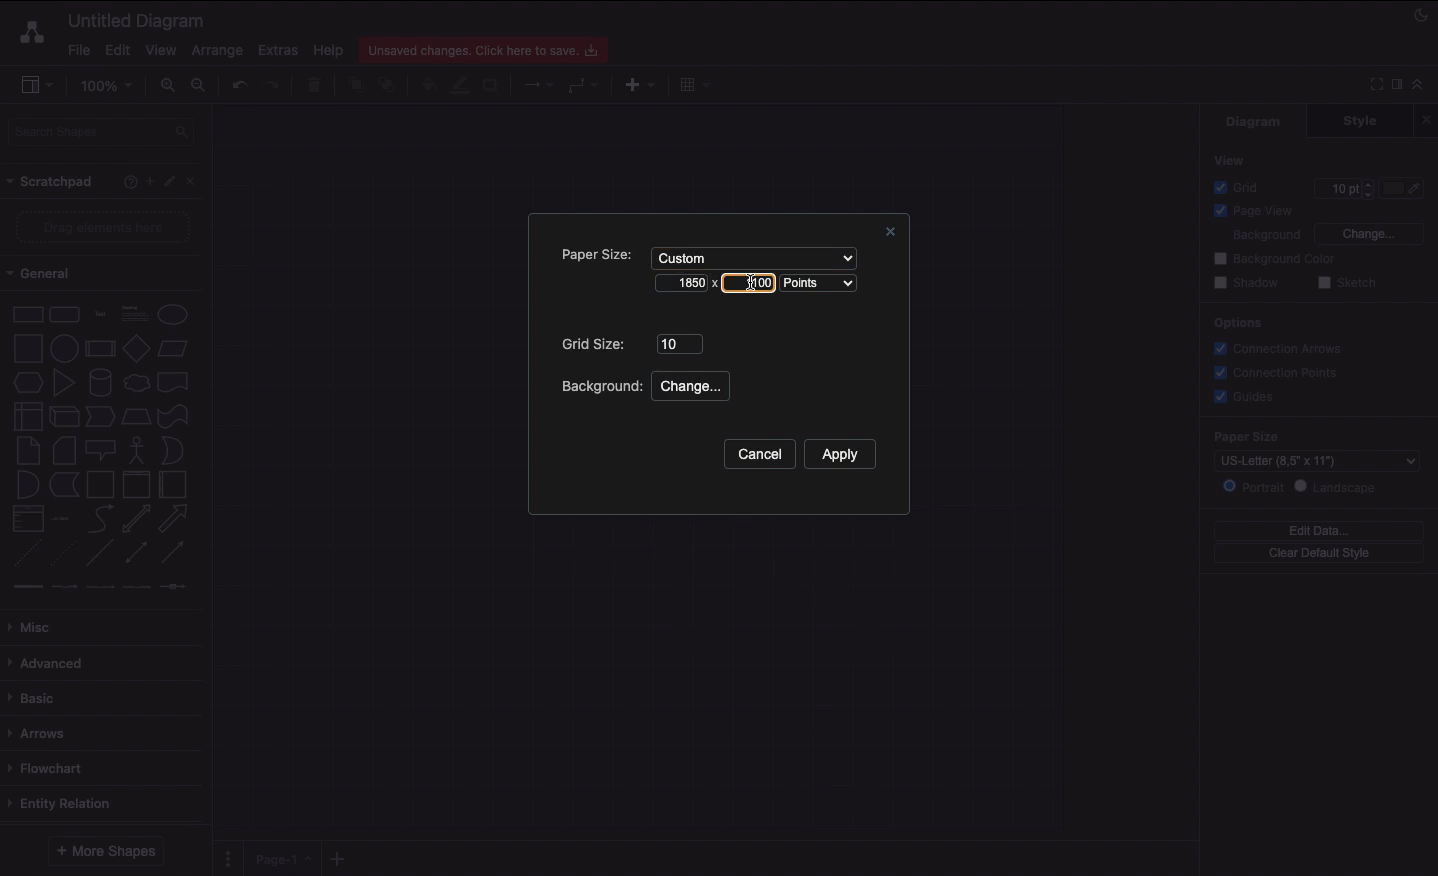 This screenshot has width=1438, height=876. I want to click on View, so click(1231, 159).